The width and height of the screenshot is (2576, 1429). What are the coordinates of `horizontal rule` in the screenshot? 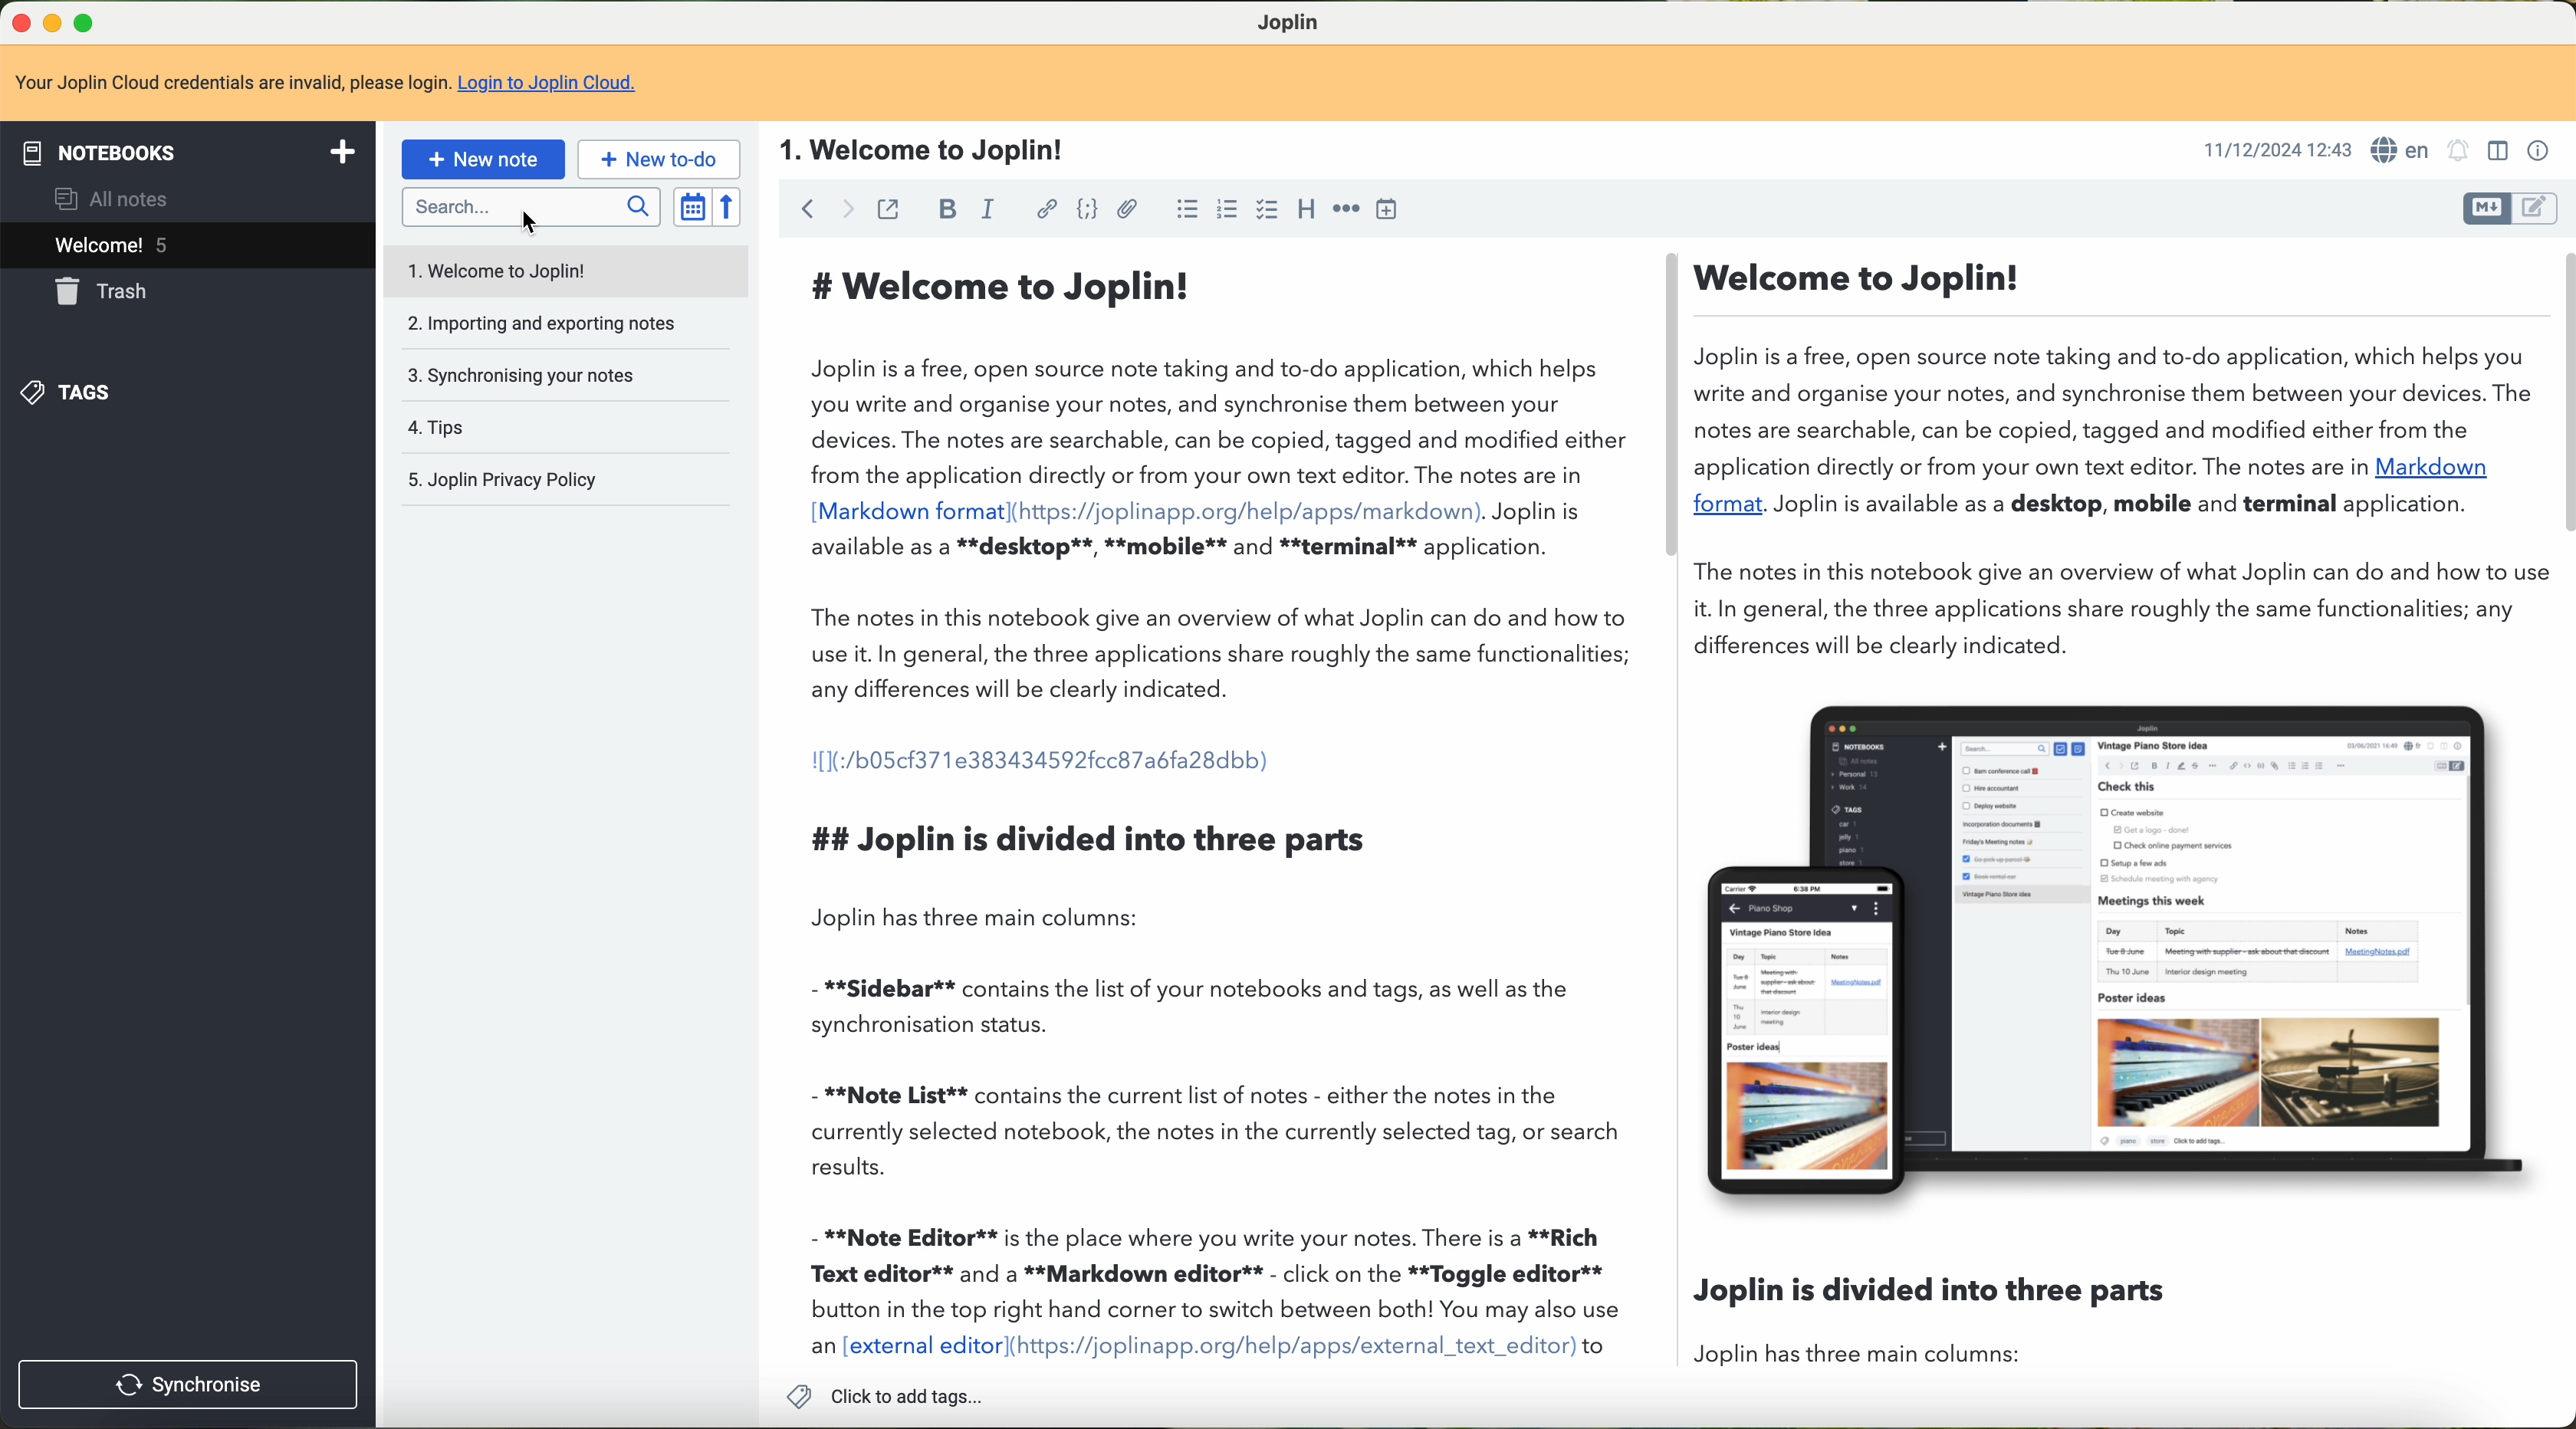 It's located at (1344, 209).